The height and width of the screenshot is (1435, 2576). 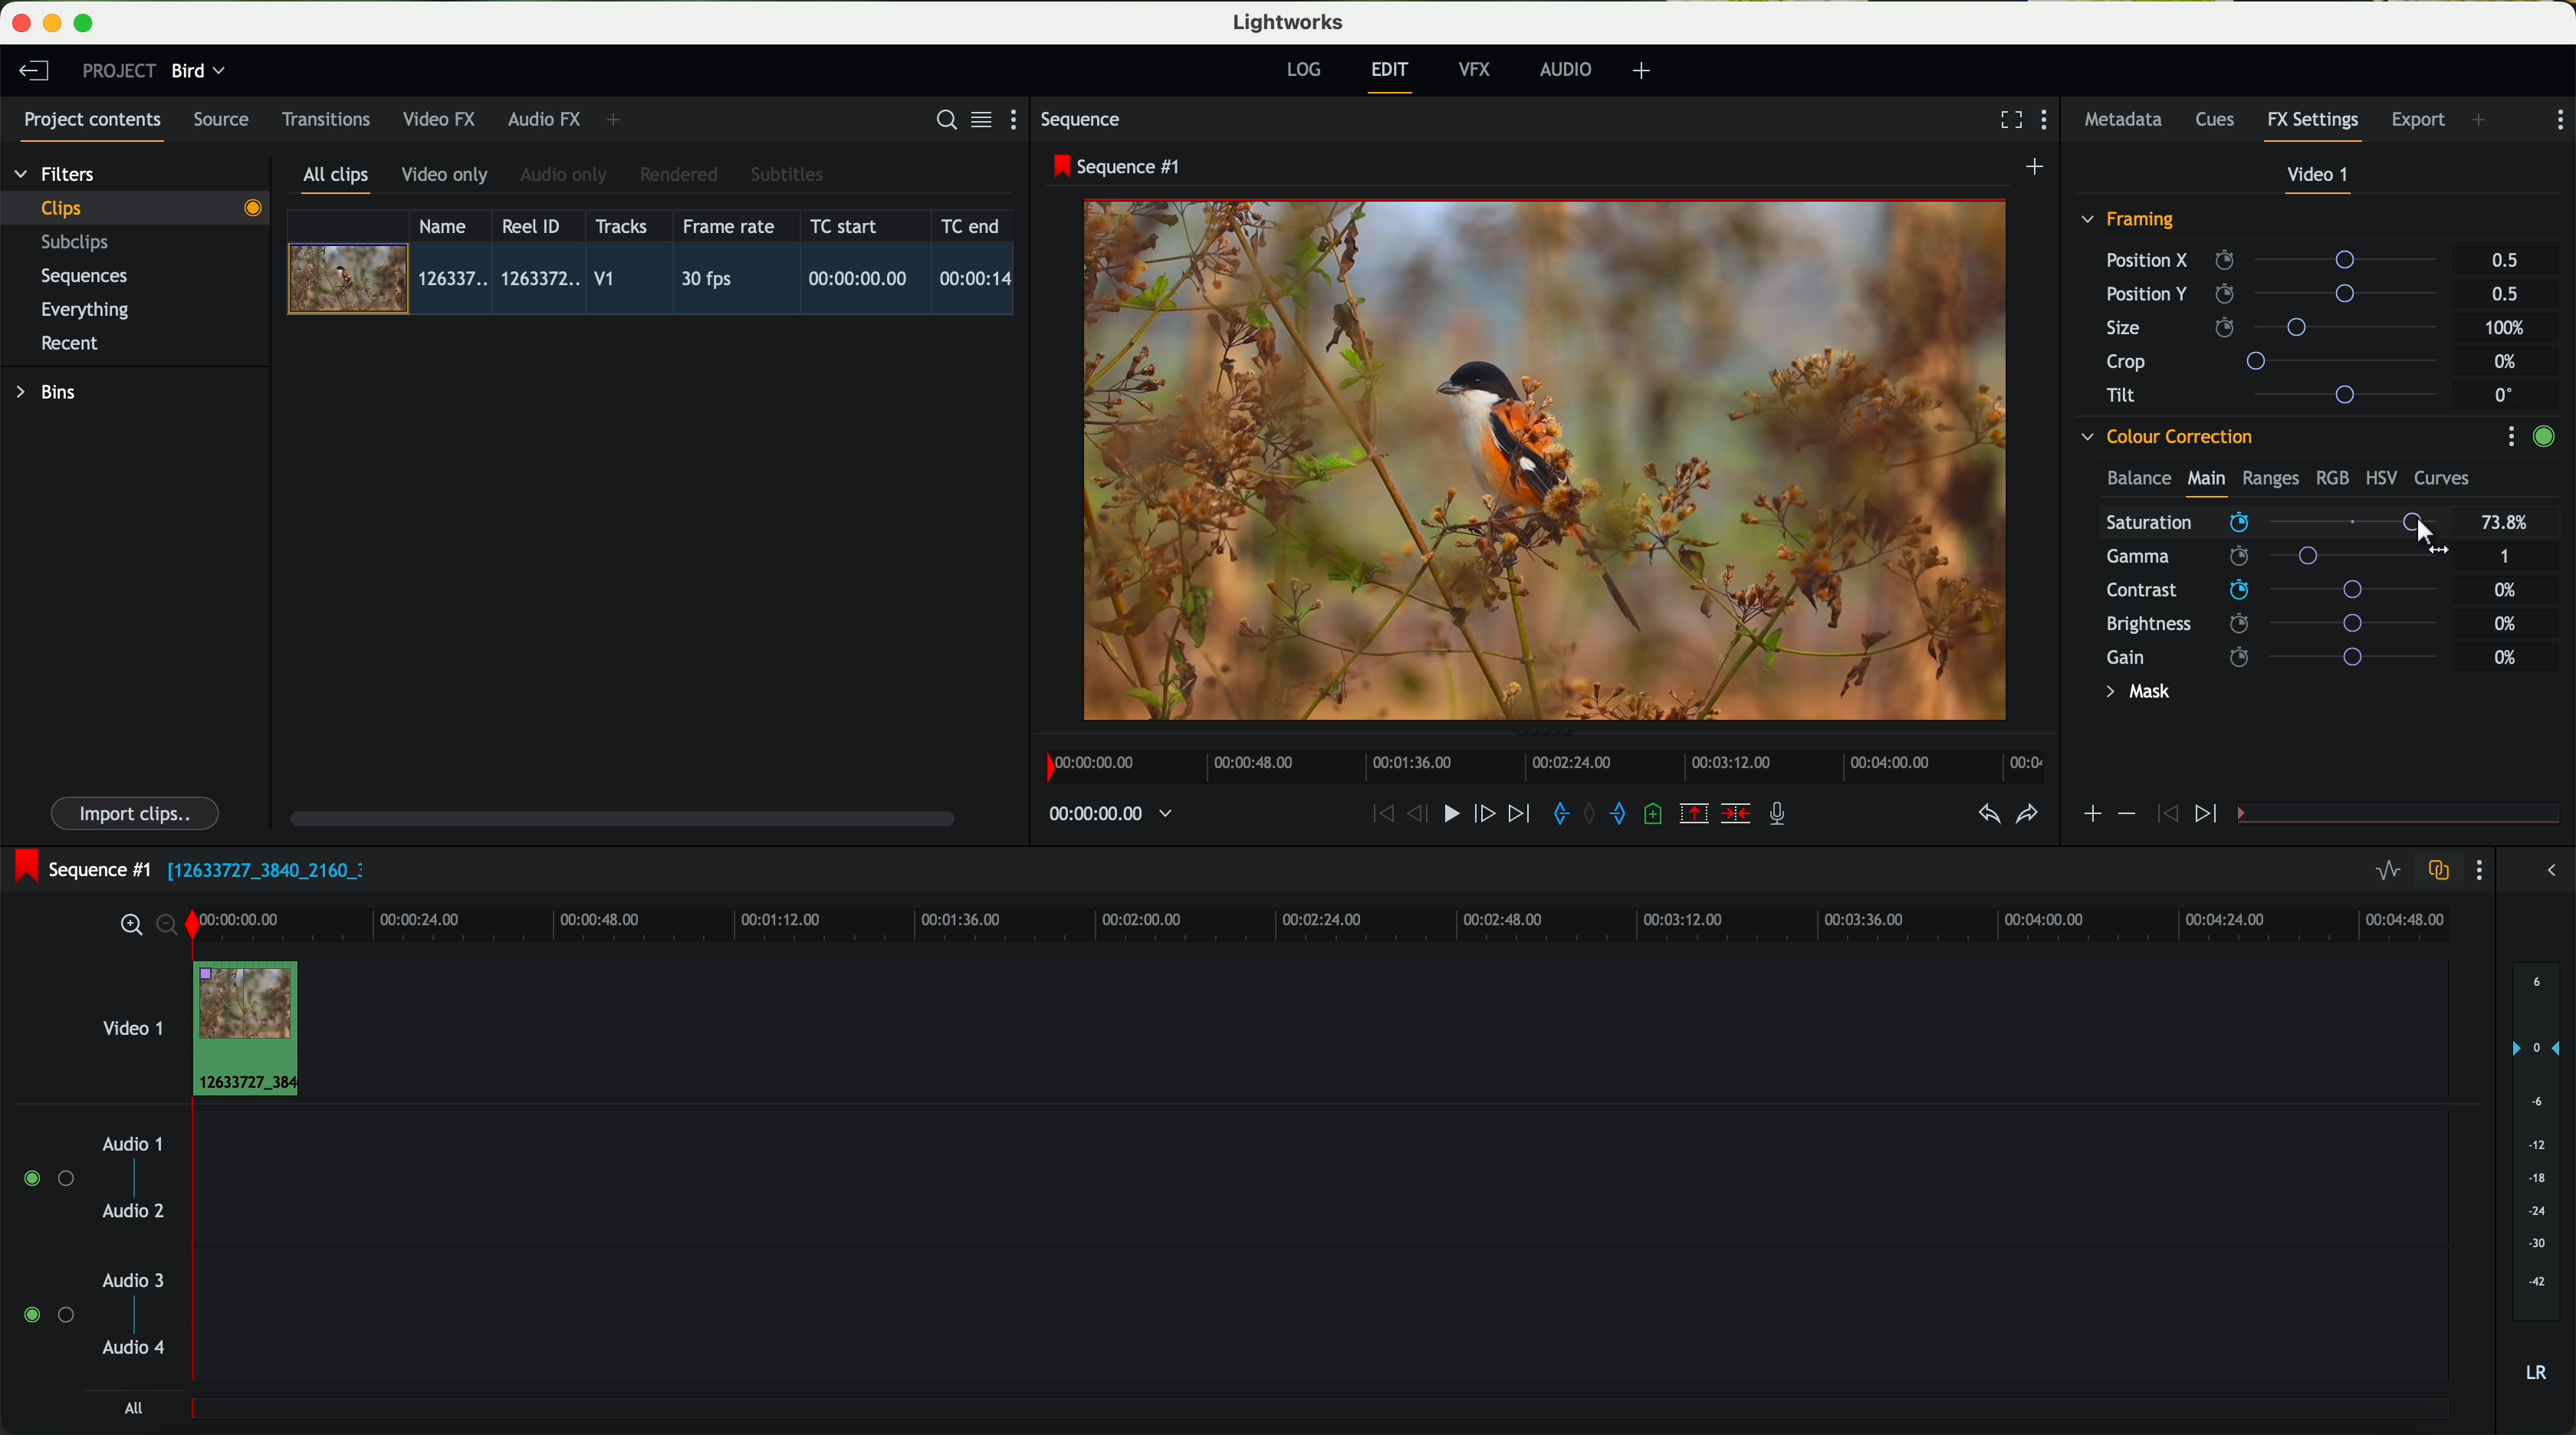 I want to click on Lightworks, so click(x=1290, y=21).